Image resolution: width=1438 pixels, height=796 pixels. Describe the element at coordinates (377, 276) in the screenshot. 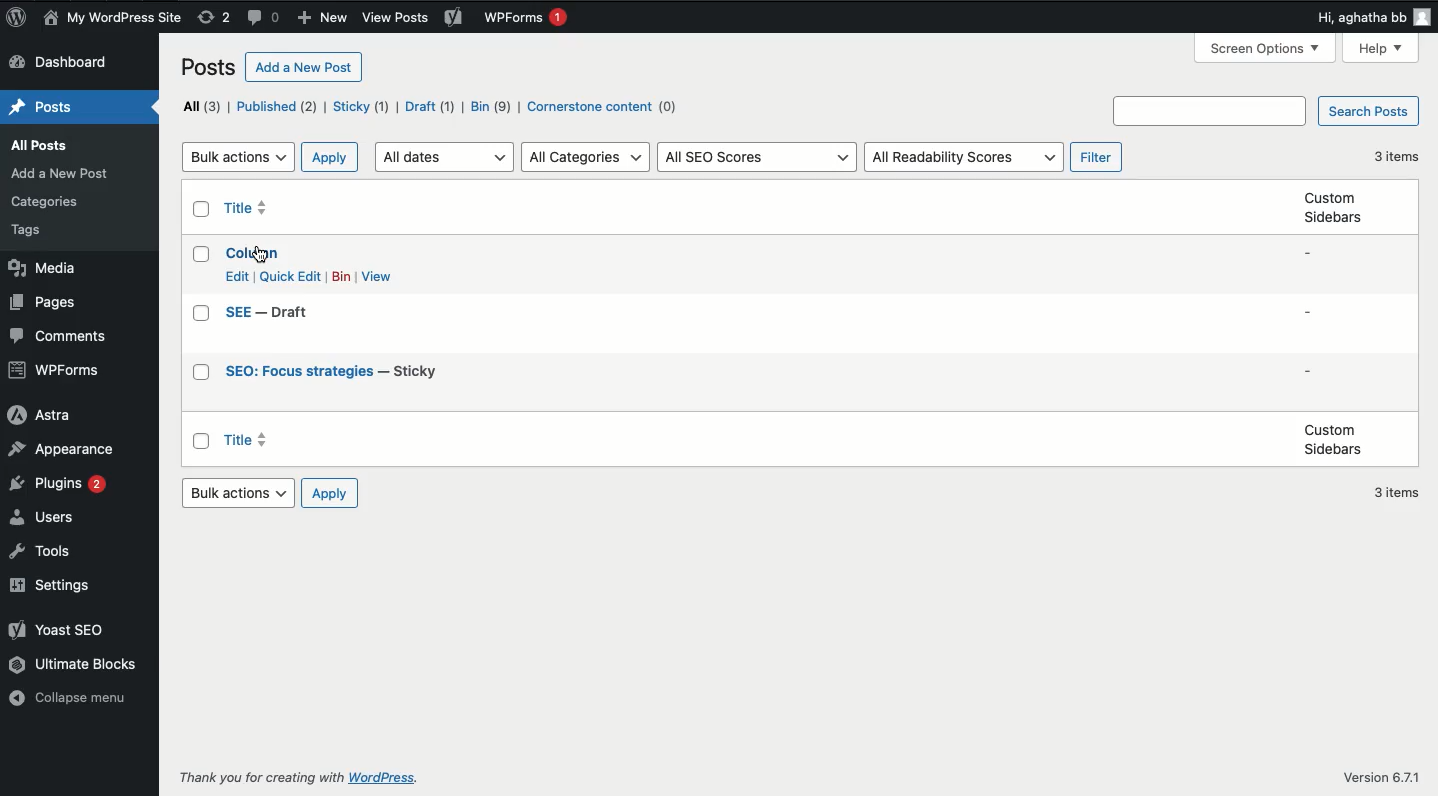

I see `View` at that location.